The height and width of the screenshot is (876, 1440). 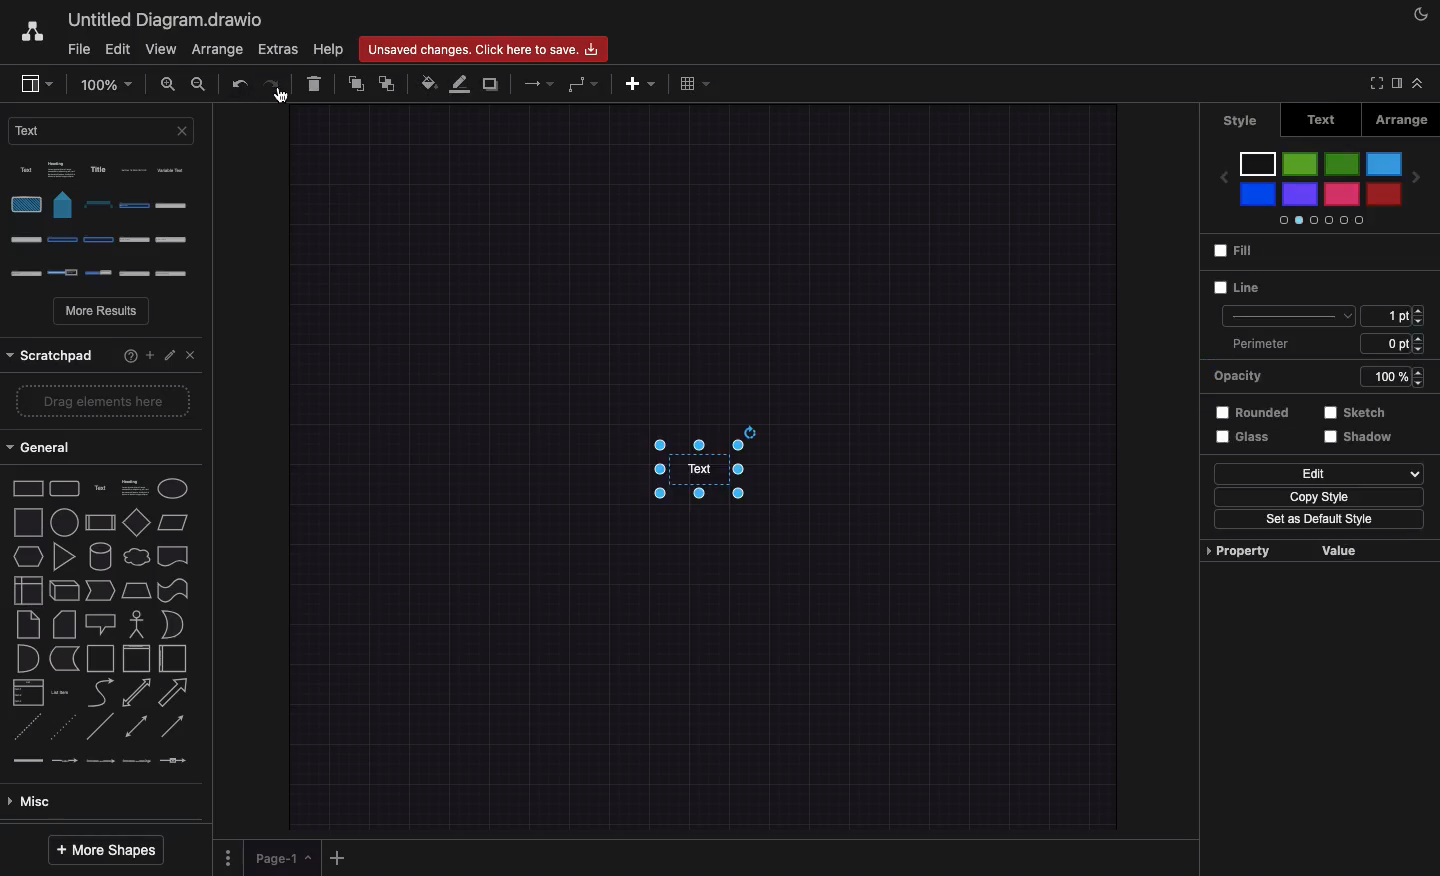 I want to click on Previous, so click(x=1219, y=171).